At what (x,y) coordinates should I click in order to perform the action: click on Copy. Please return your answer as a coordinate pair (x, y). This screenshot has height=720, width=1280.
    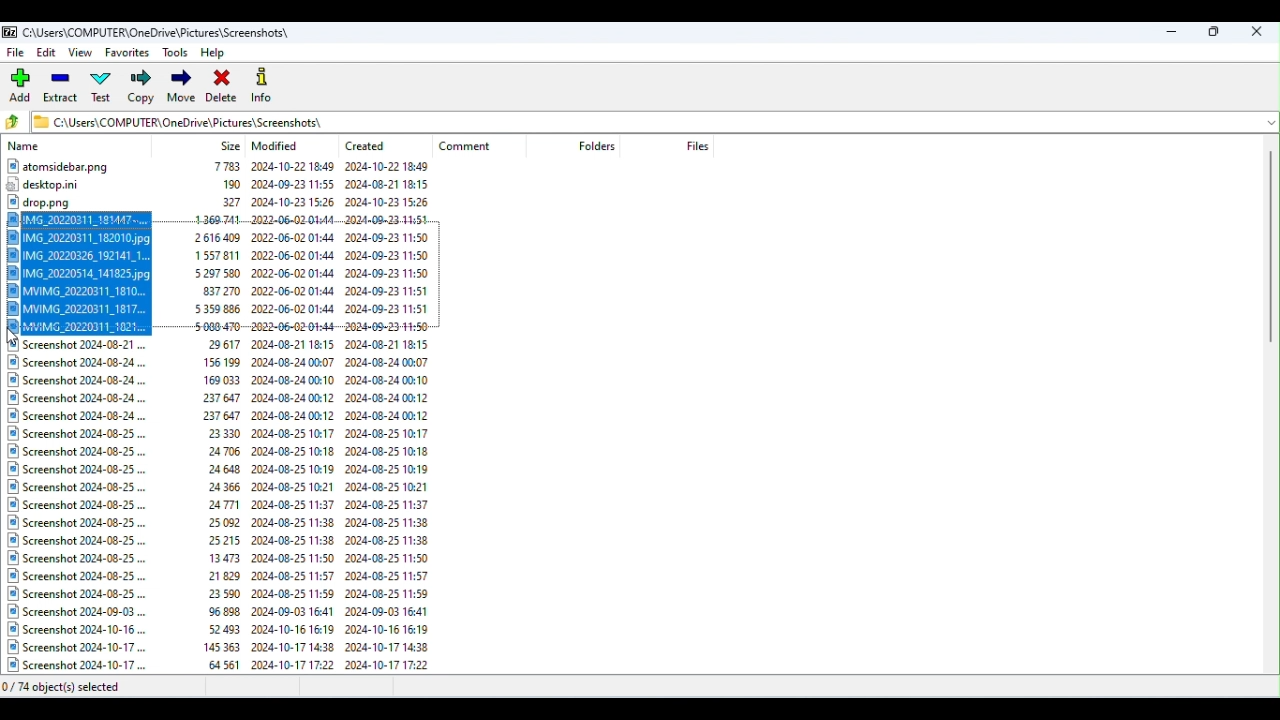
    Looking at the image, I should click on (142, 88).